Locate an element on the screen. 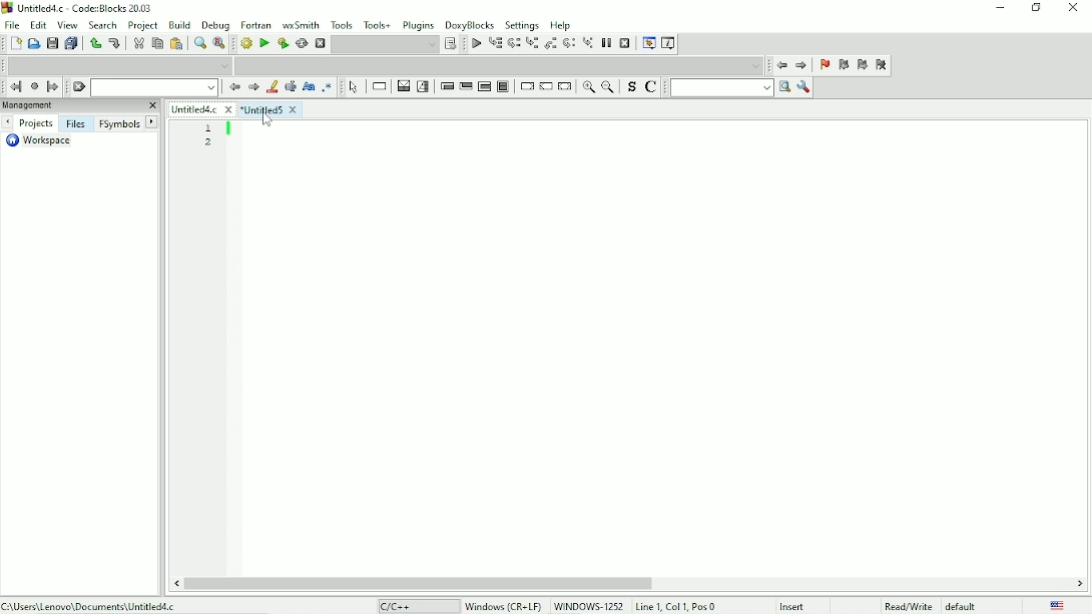 This screenshot has height=614, width=1092. Read/Write is located at coordinates (906, 606).